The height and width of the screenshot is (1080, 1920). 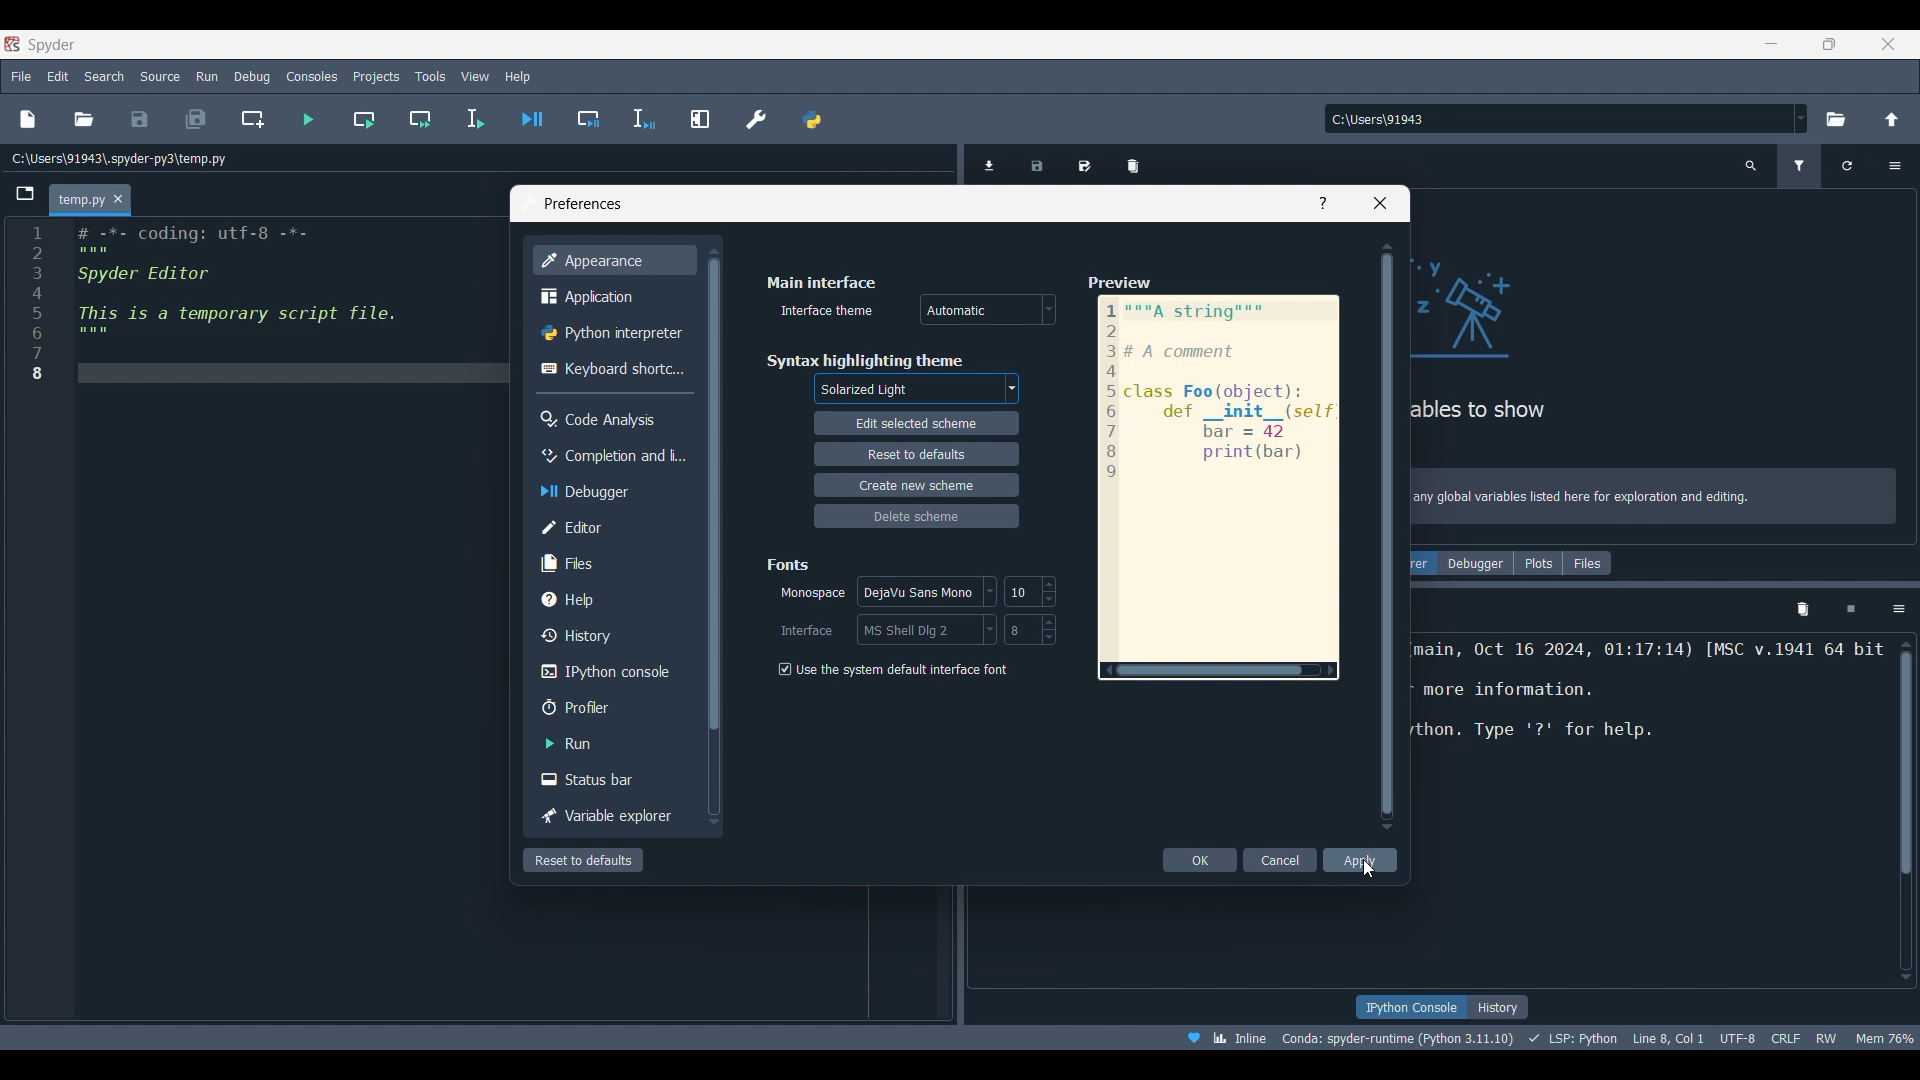 I want to click on Editor, so click(x=611, y=528).